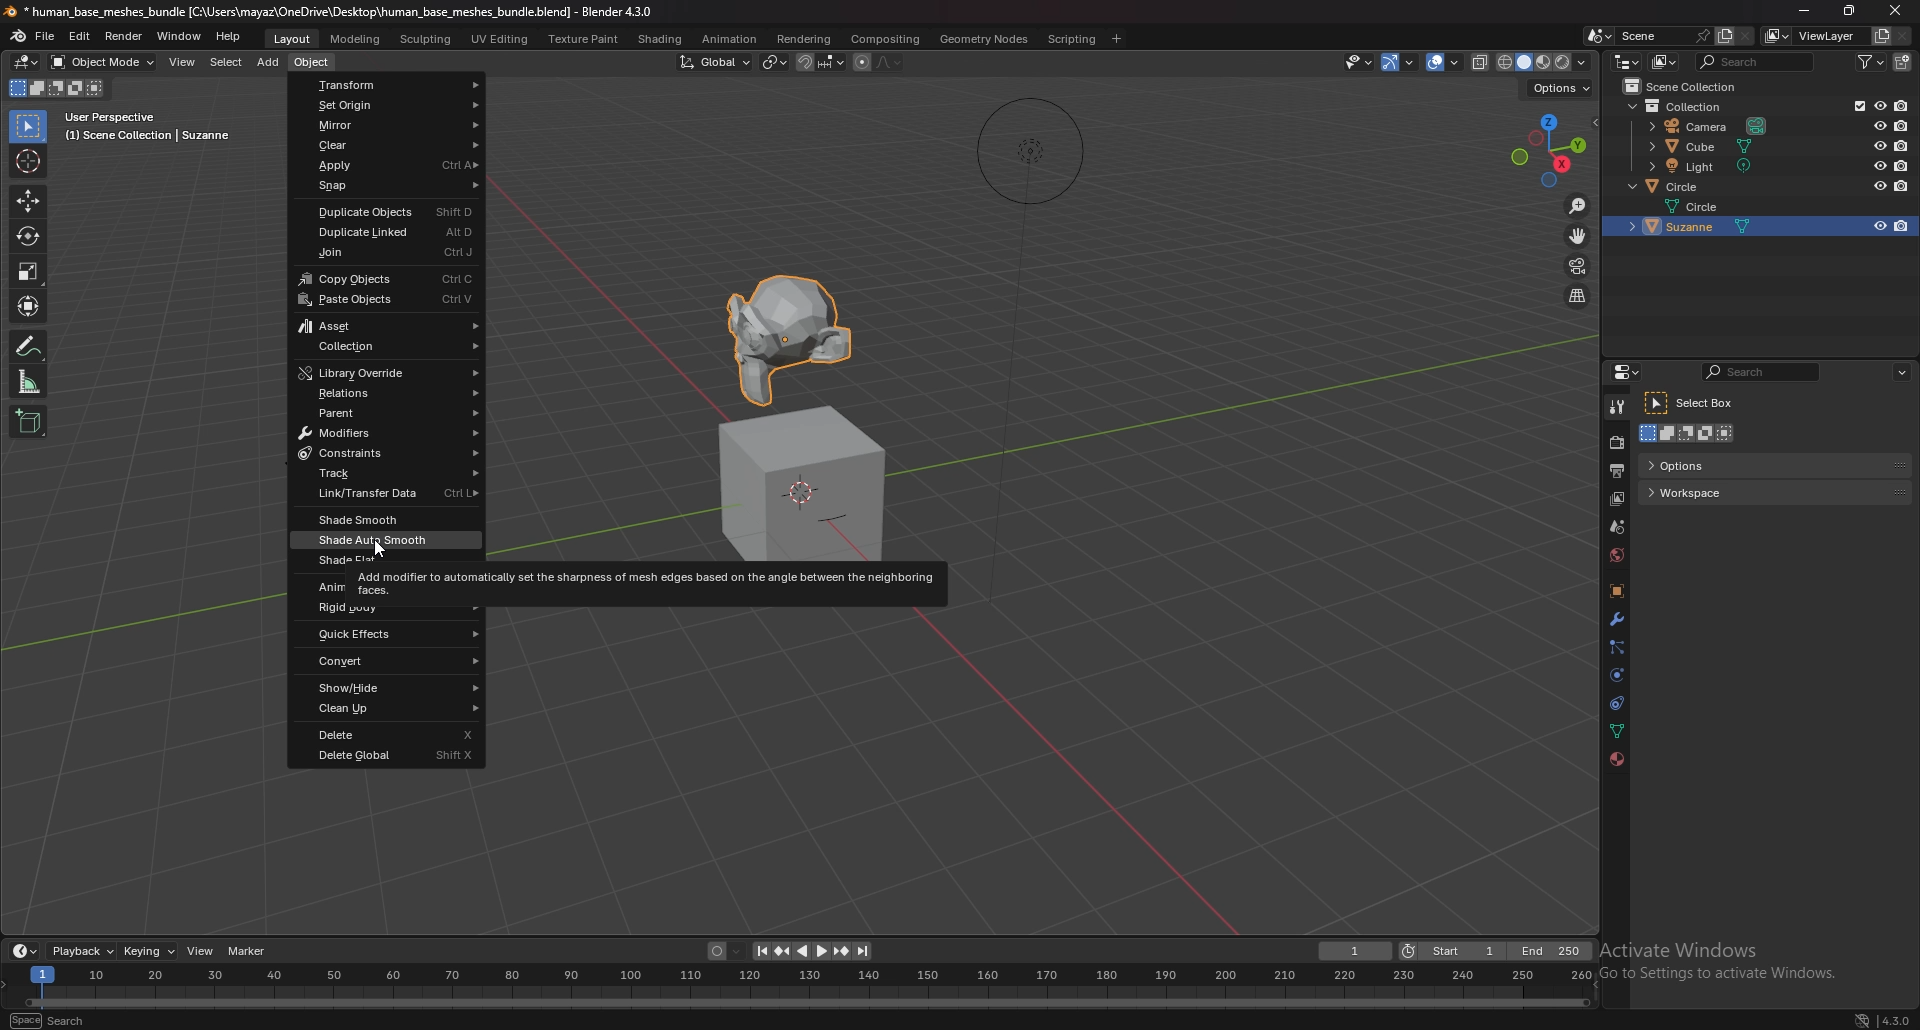 This screenshot has height=1030, width=1920. Describe the element at coordinates (1481, 61) in the screenshot. I see `toggle xrays` at that location.